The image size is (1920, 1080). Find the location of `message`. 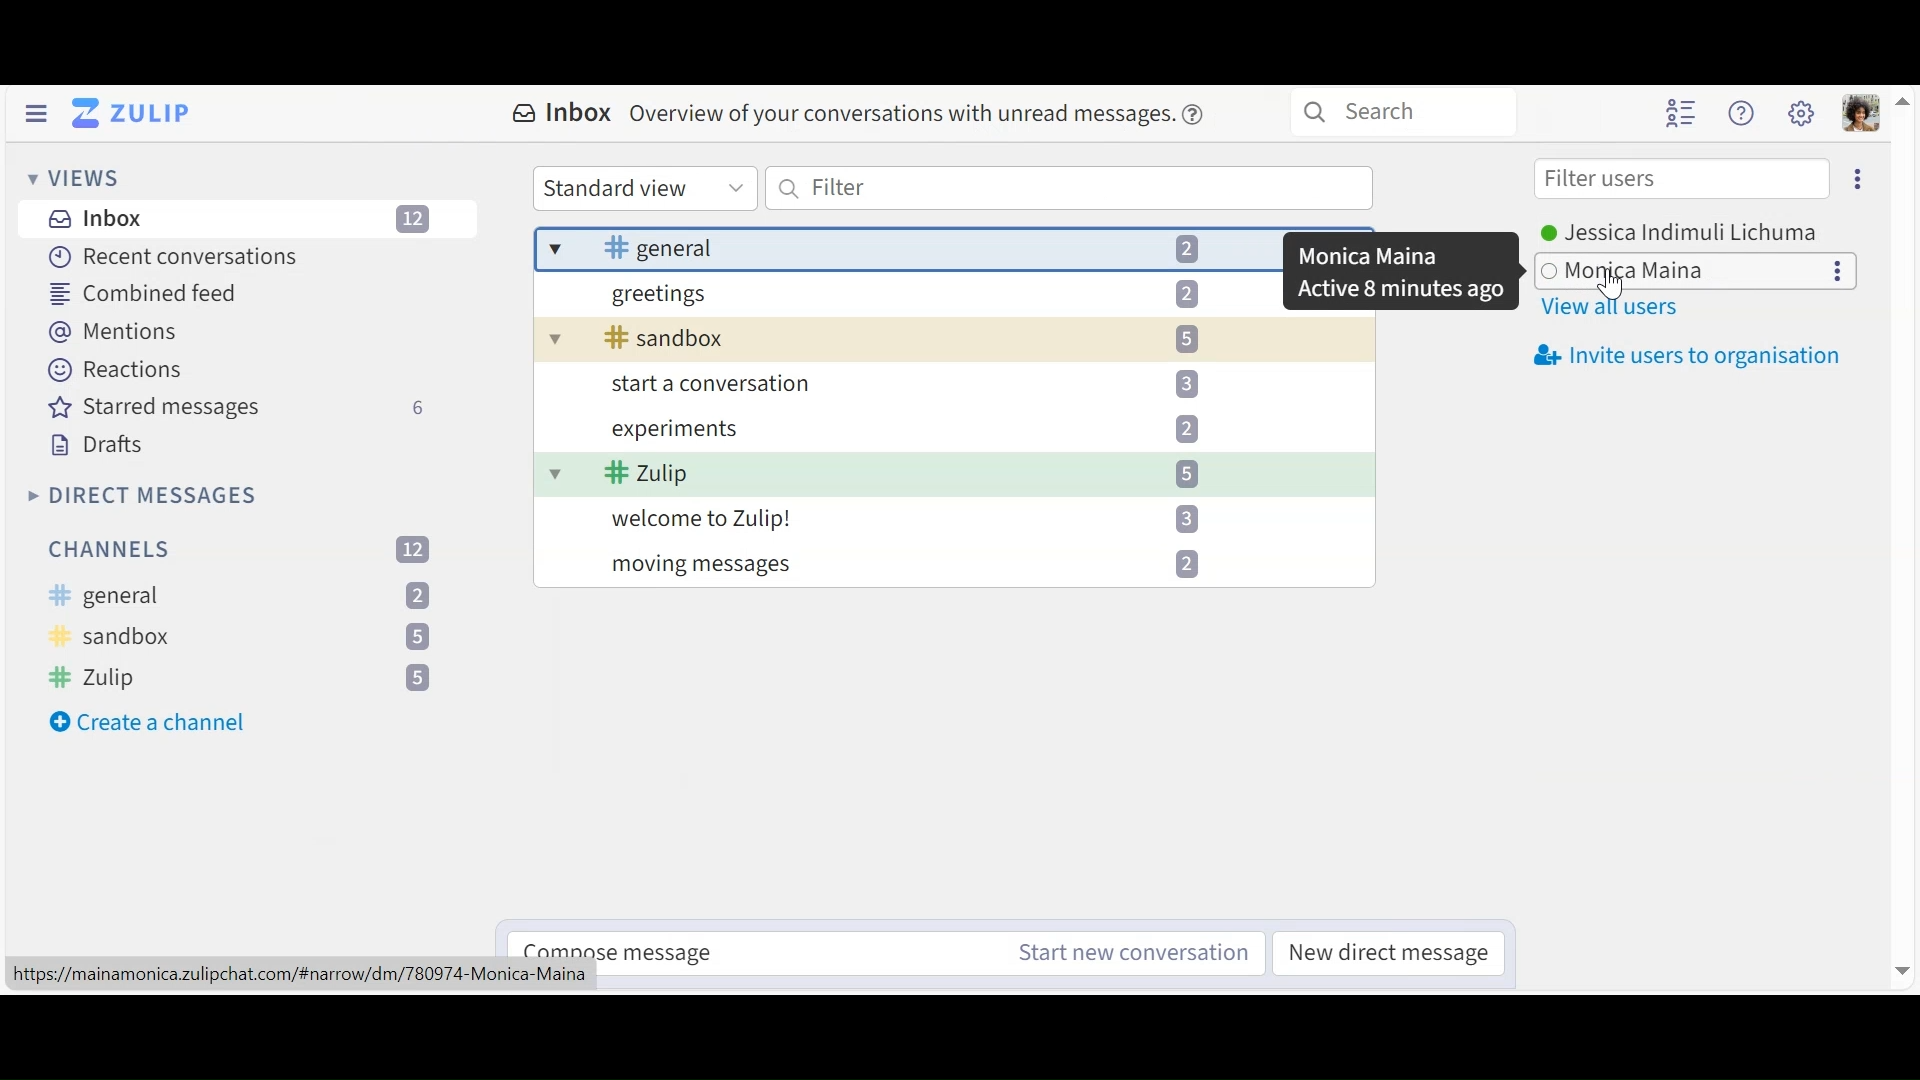

message is located at coordinates (956, 564).